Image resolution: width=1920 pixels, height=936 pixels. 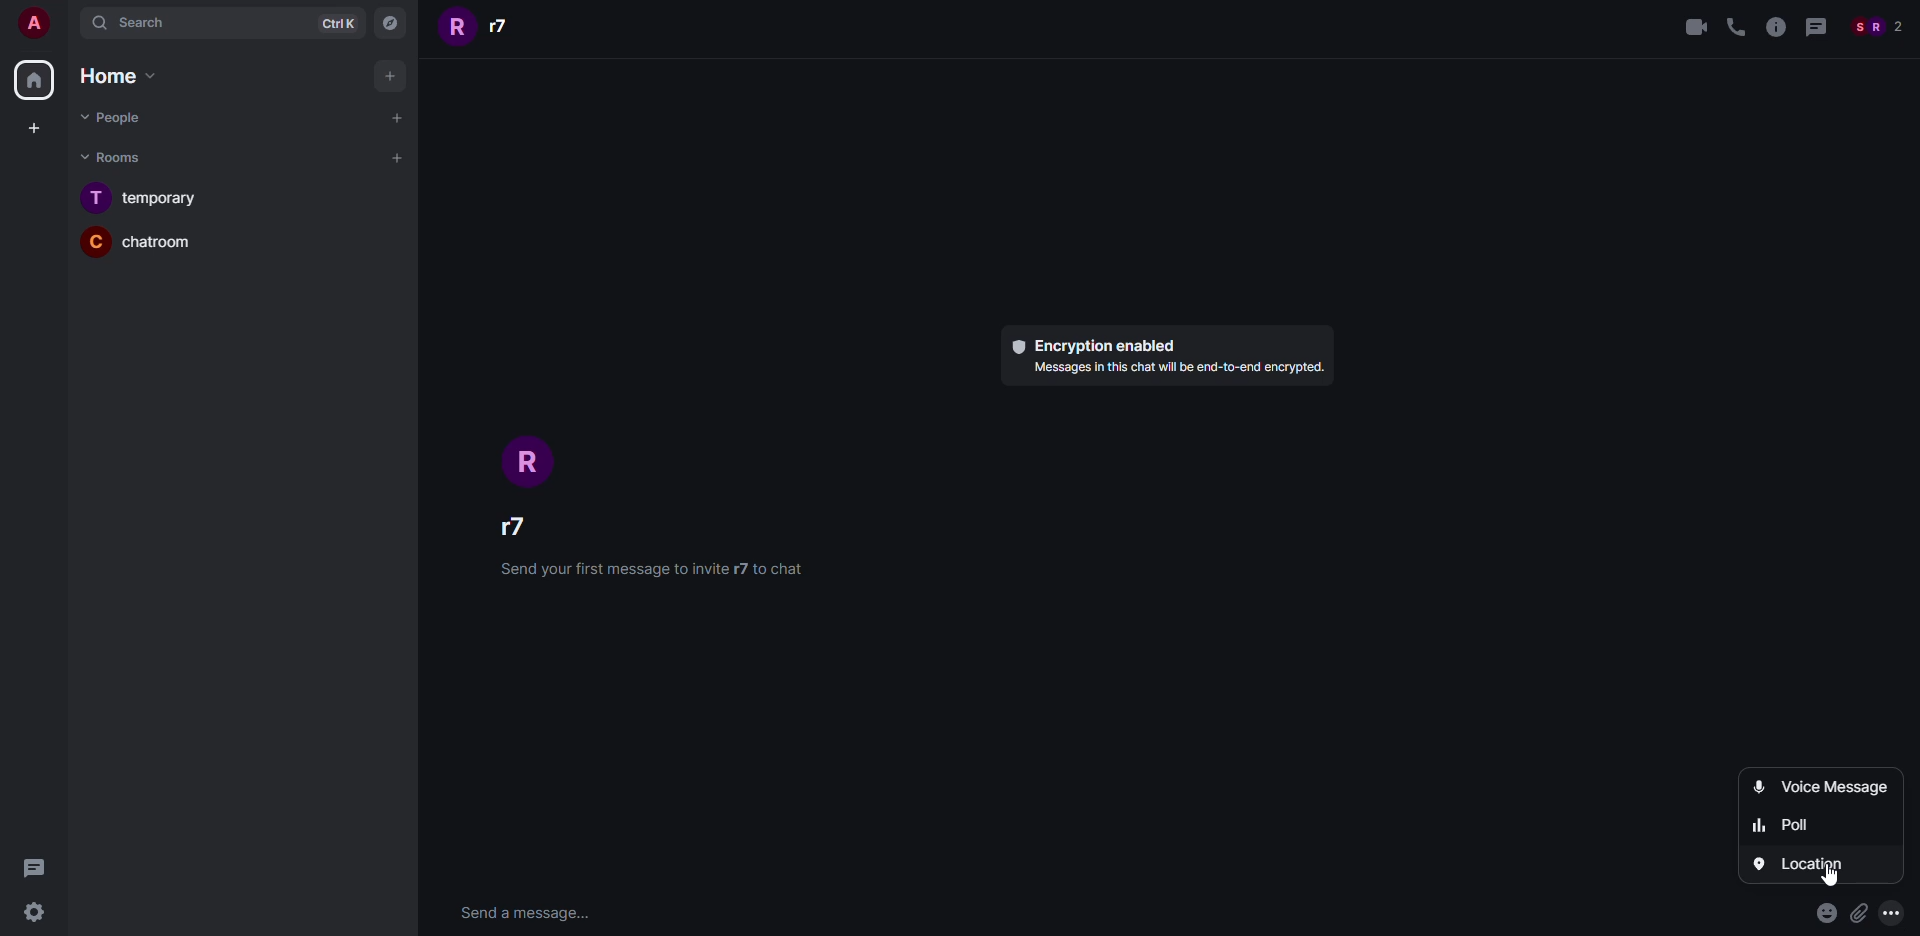 I want to click on Temporary, so click(x=141, y=196).